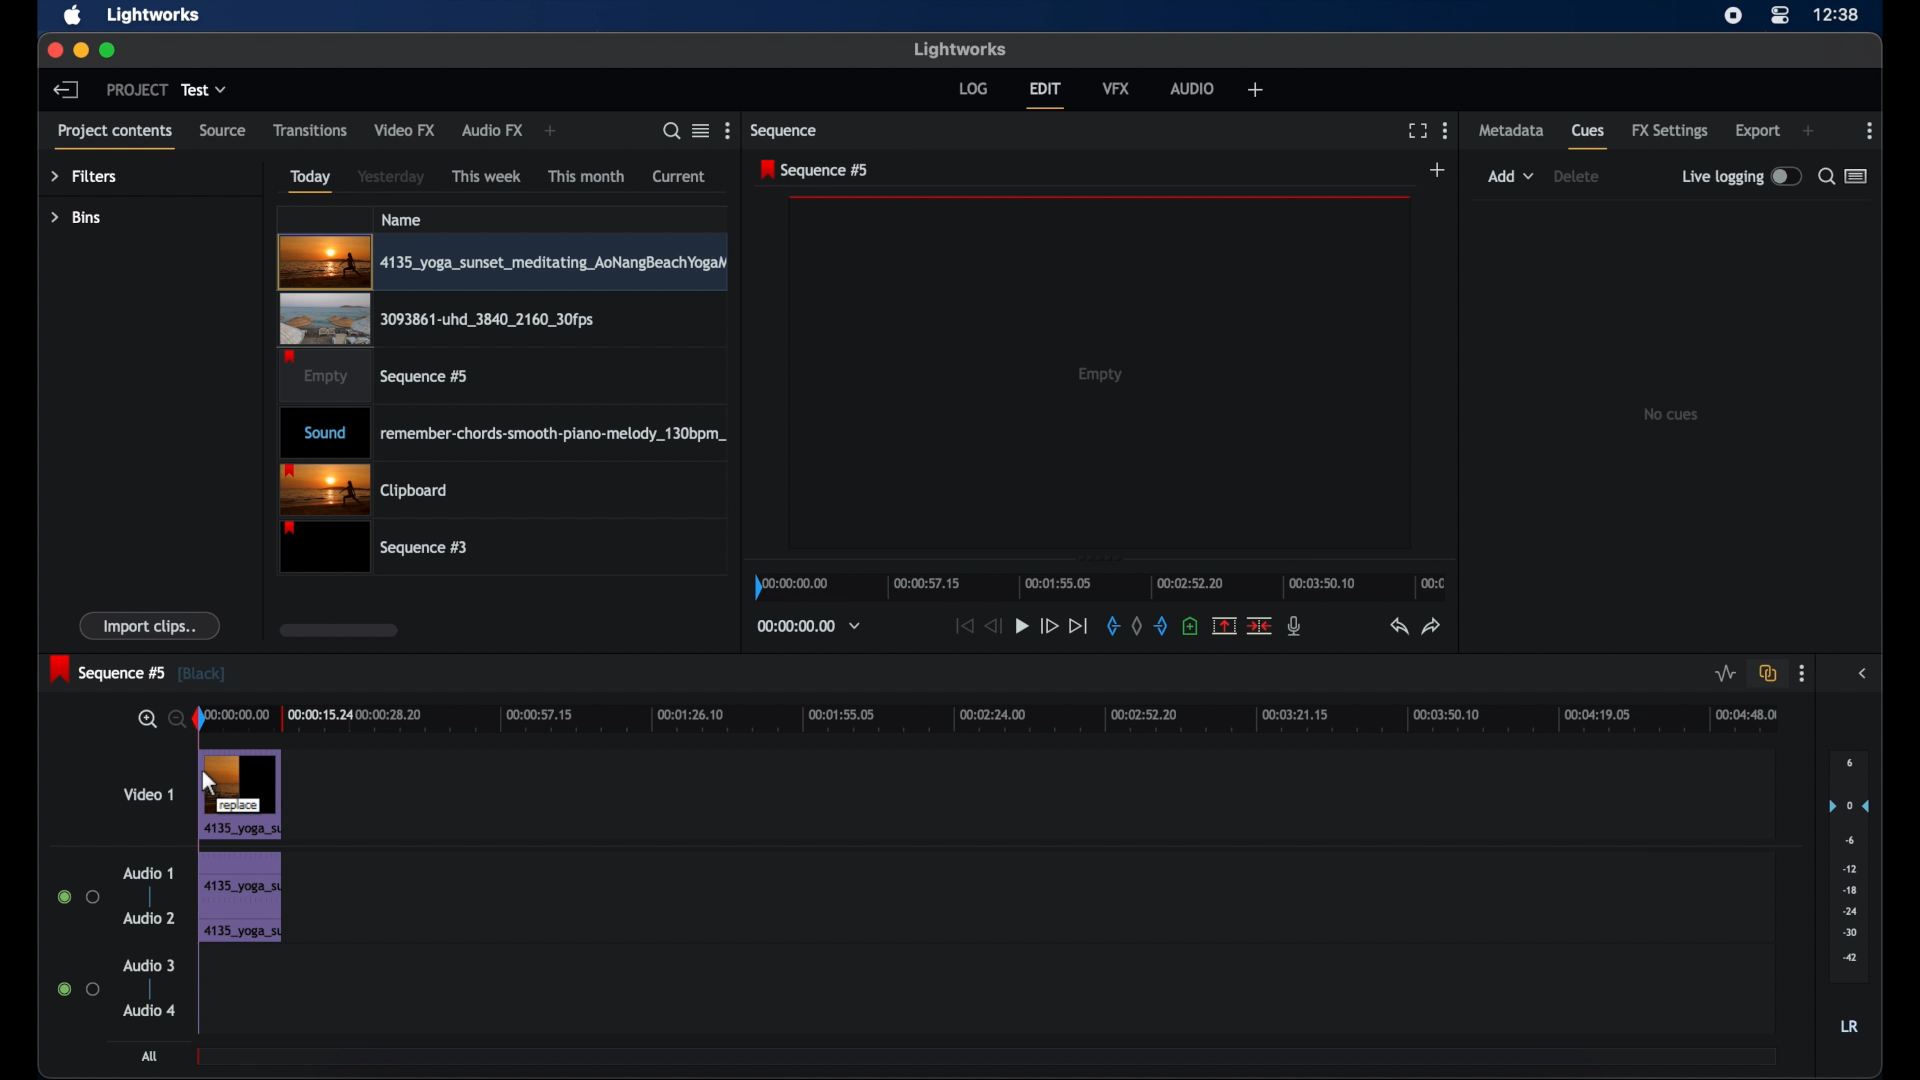 The image size is (1920, 1080). Describe the element at coordinates (310, 131) in the screenshot. I see `transitions` at that location.